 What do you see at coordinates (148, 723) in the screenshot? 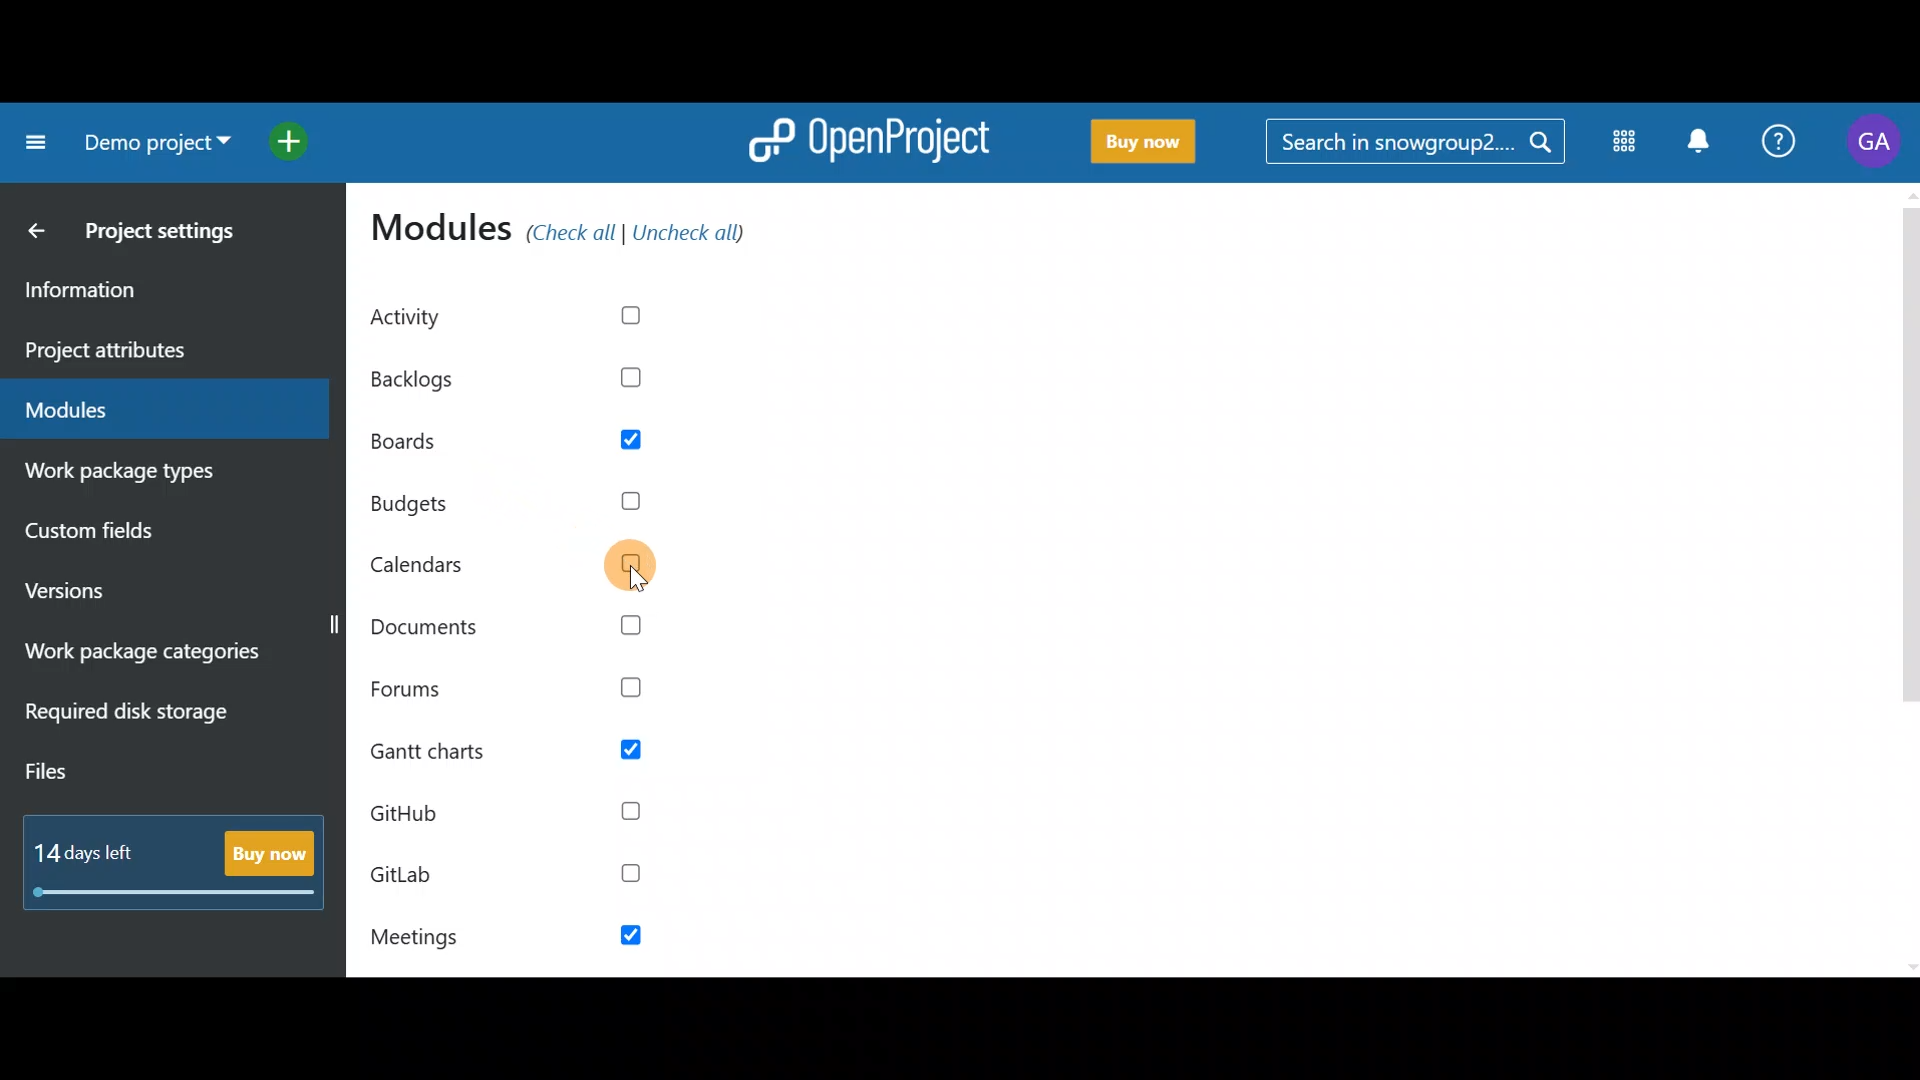
I see `Required disk storage` at bounding box center [148, 723].